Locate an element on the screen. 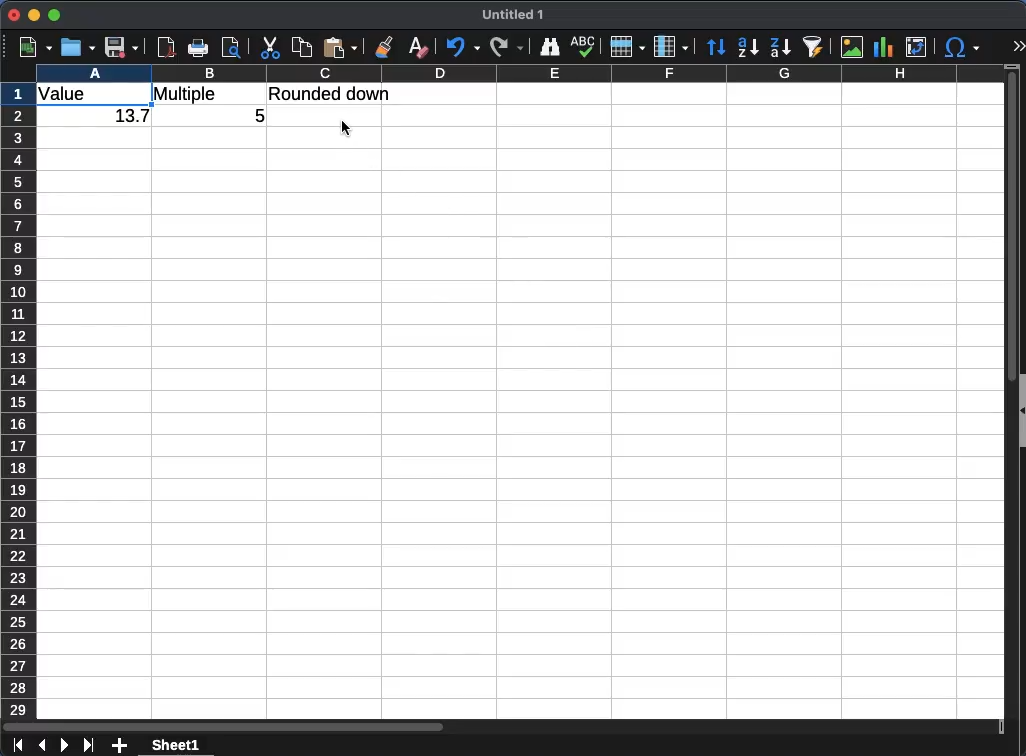  descending is located at coordinates (780, 48).